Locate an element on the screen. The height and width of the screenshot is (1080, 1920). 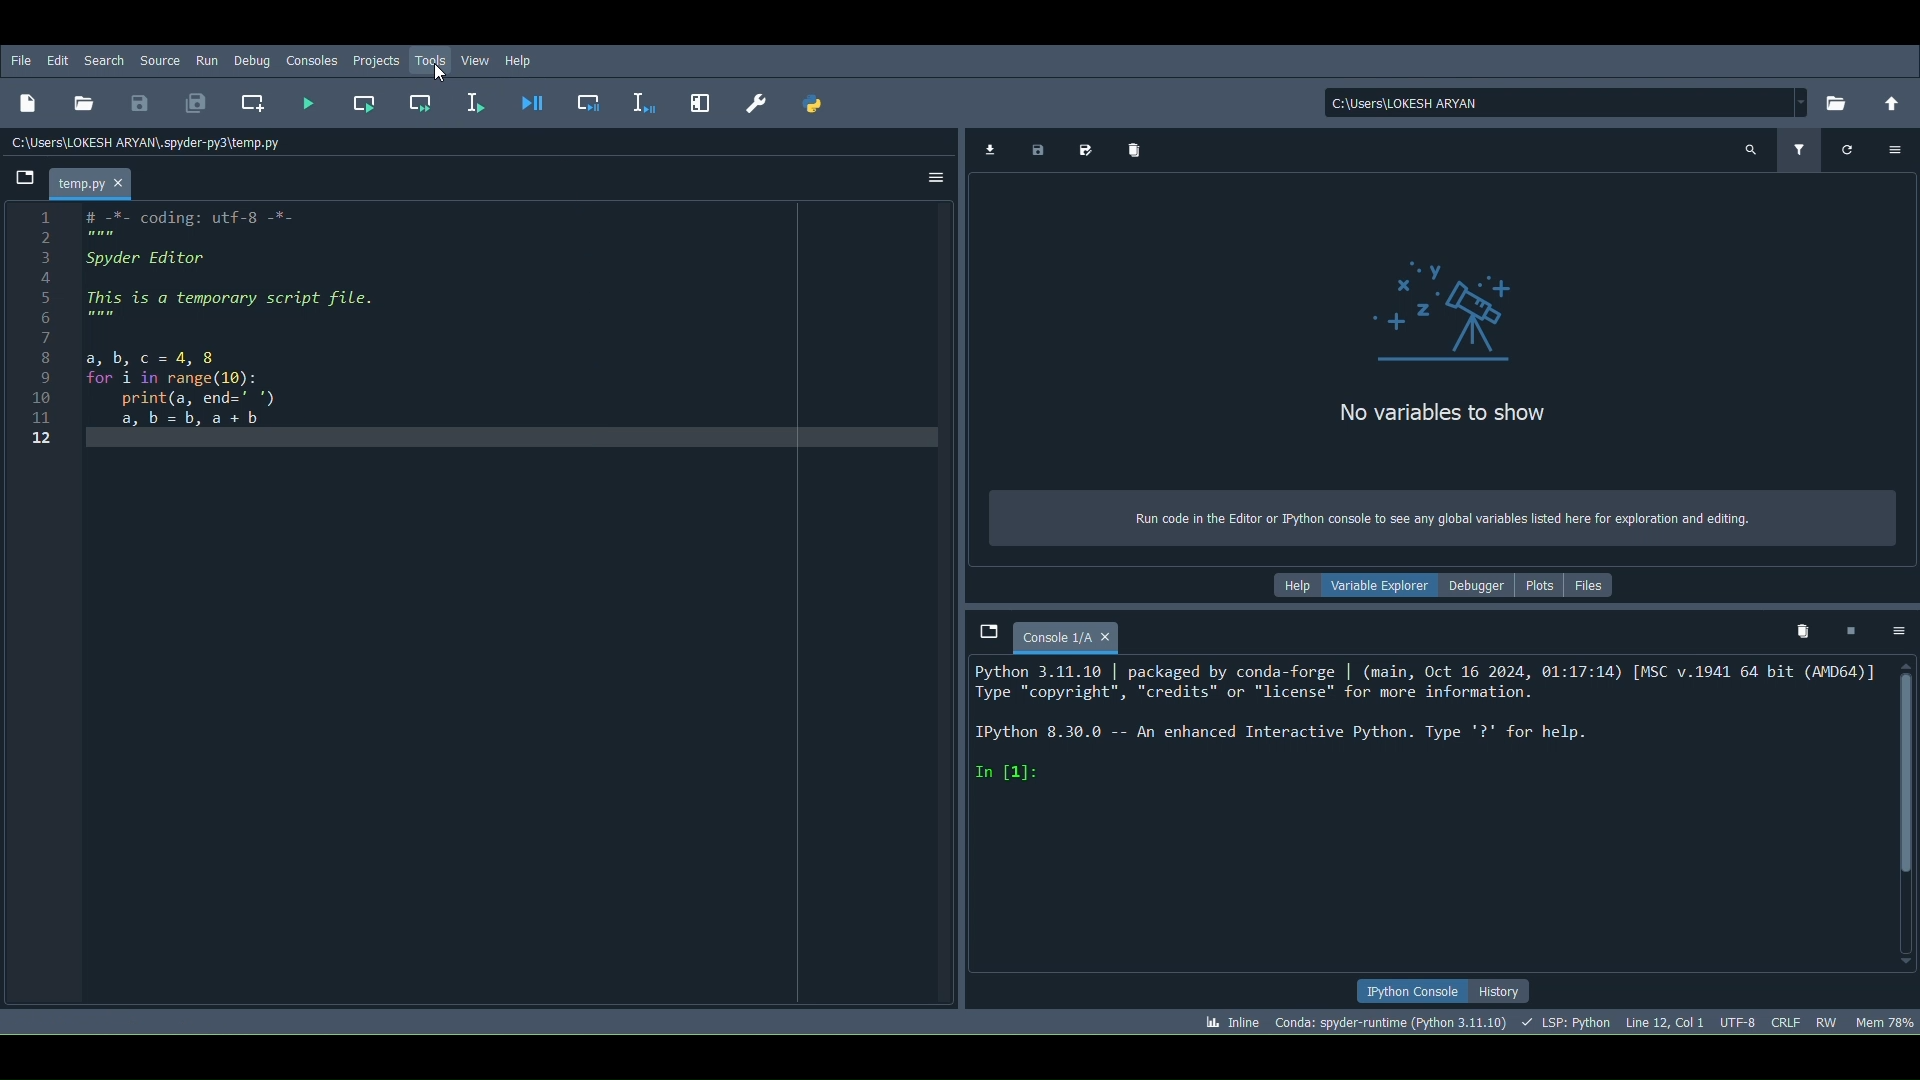
Completions, linting code folding and symbols status is located at coordinates (1567, 1021).